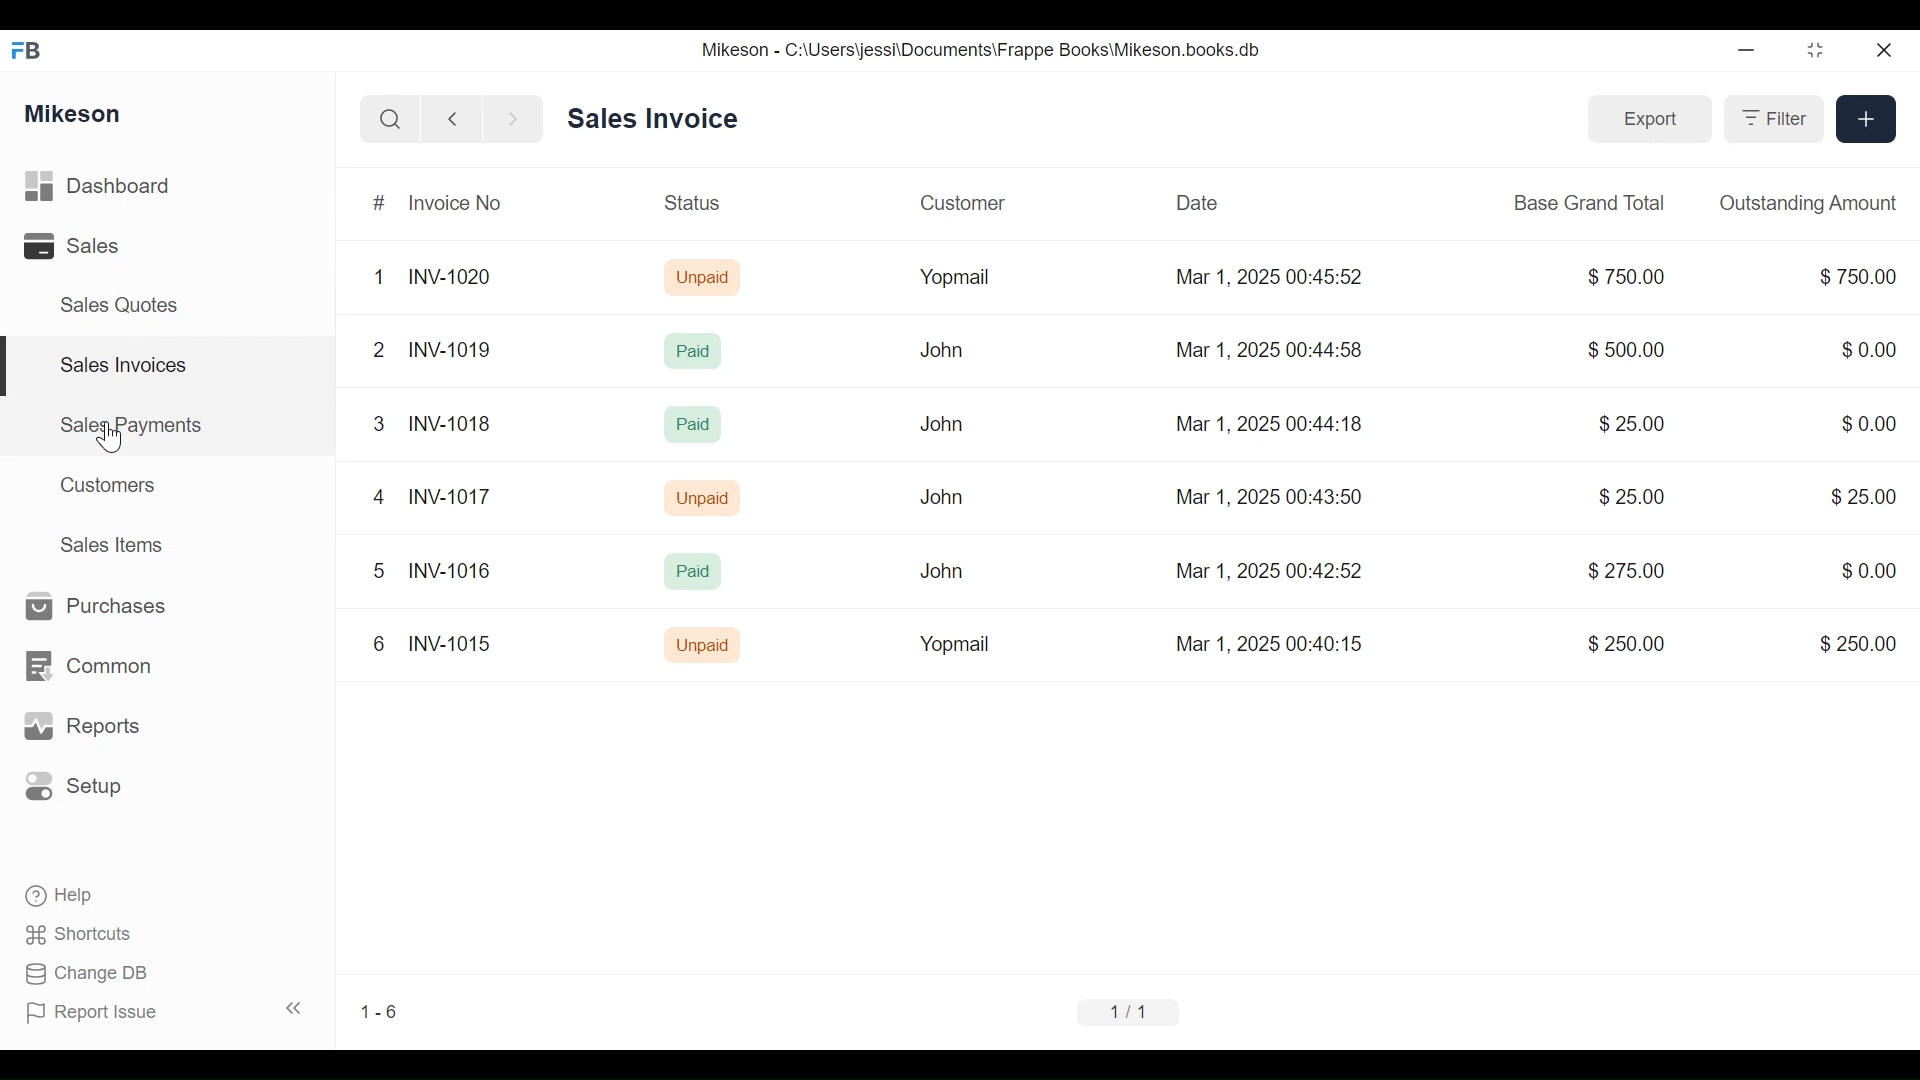 This screenshot has height=1080, width=1920. I want to click on John, so click(938, 424).